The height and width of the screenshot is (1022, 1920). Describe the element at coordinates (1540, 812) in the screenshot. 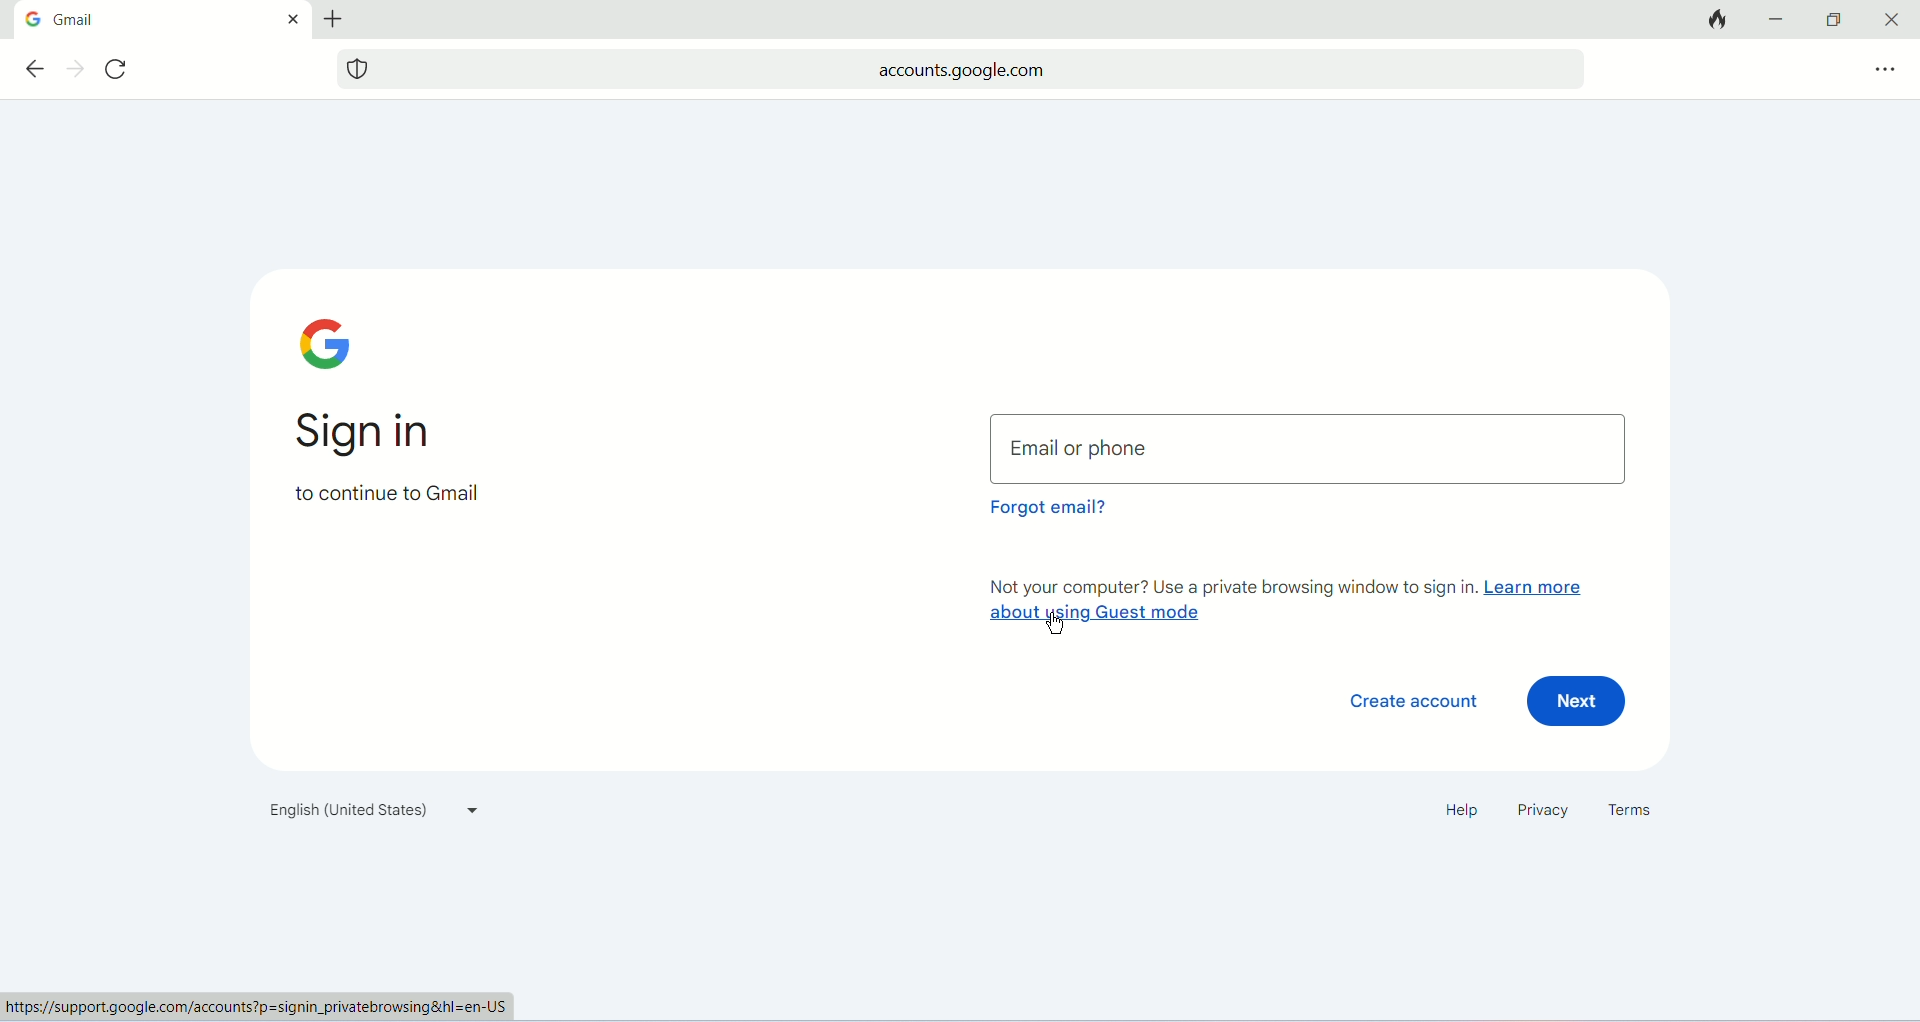

I see `privacy` at that location.